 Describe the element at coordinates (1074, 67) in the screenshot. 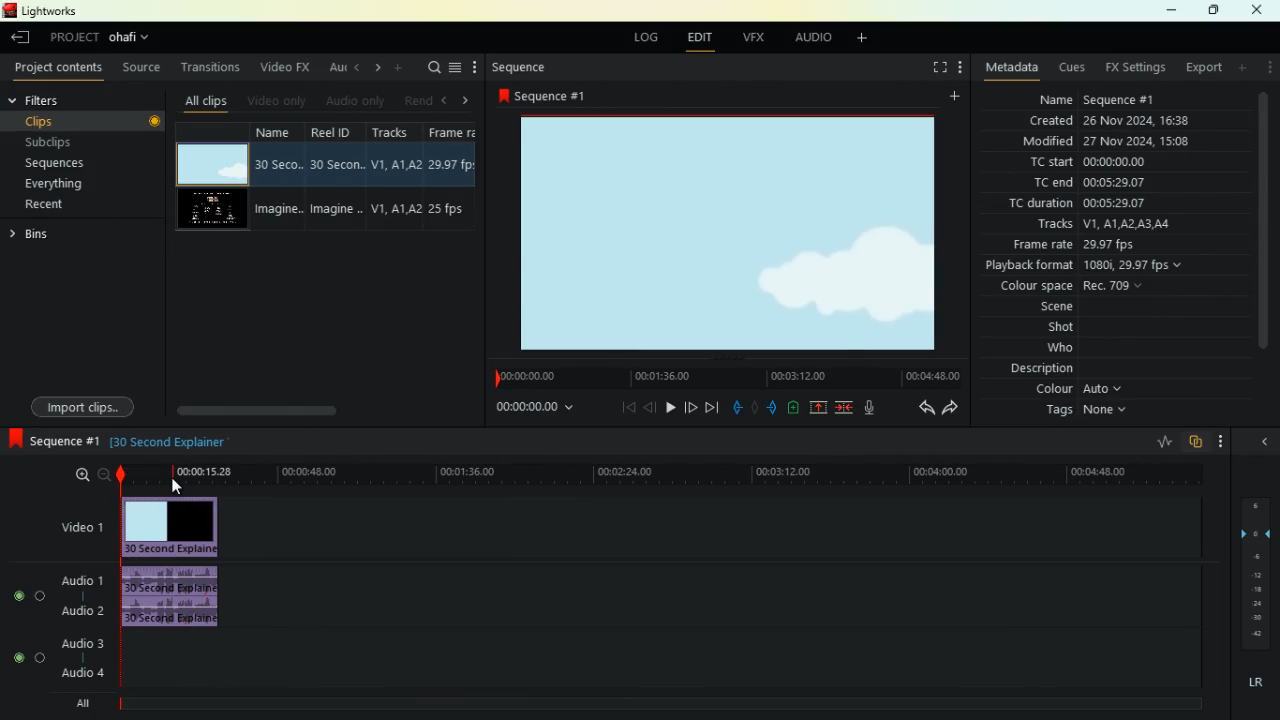

I see `cues` at that location.